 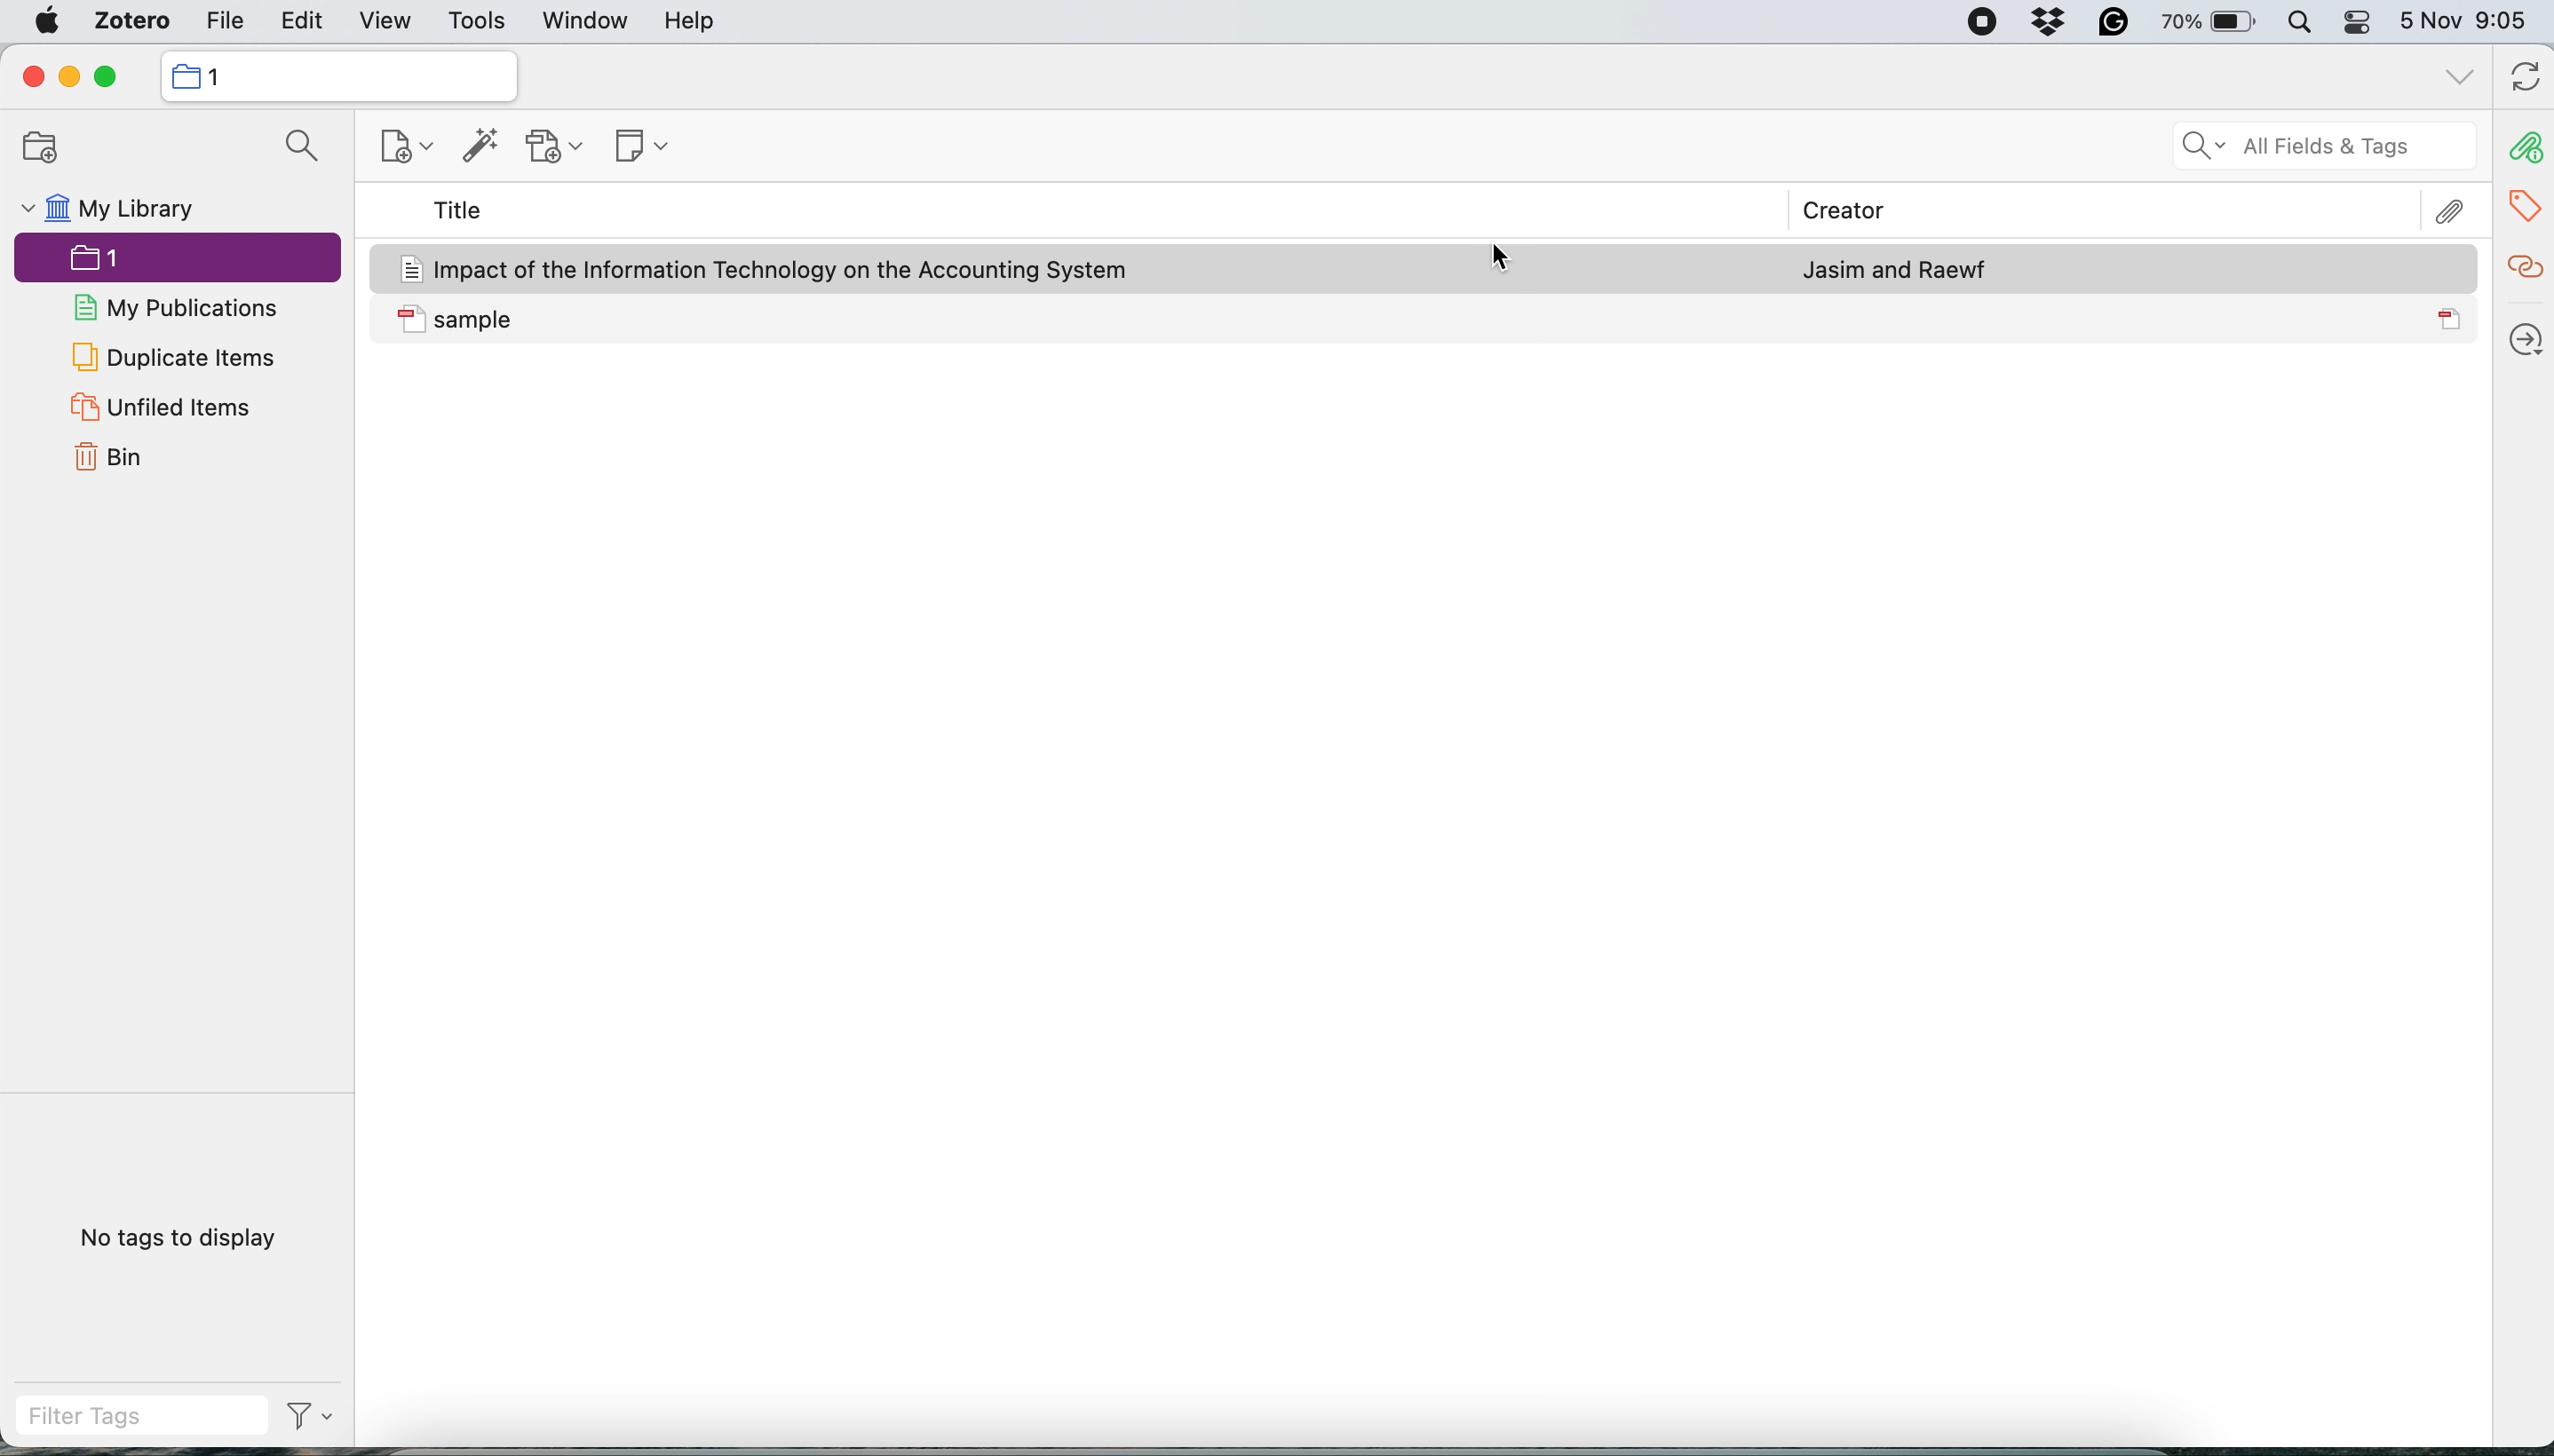 What do you see at coordinates (159, 408) in the screenshot?
I see `unfiled items` at bounding box center [159, 408].